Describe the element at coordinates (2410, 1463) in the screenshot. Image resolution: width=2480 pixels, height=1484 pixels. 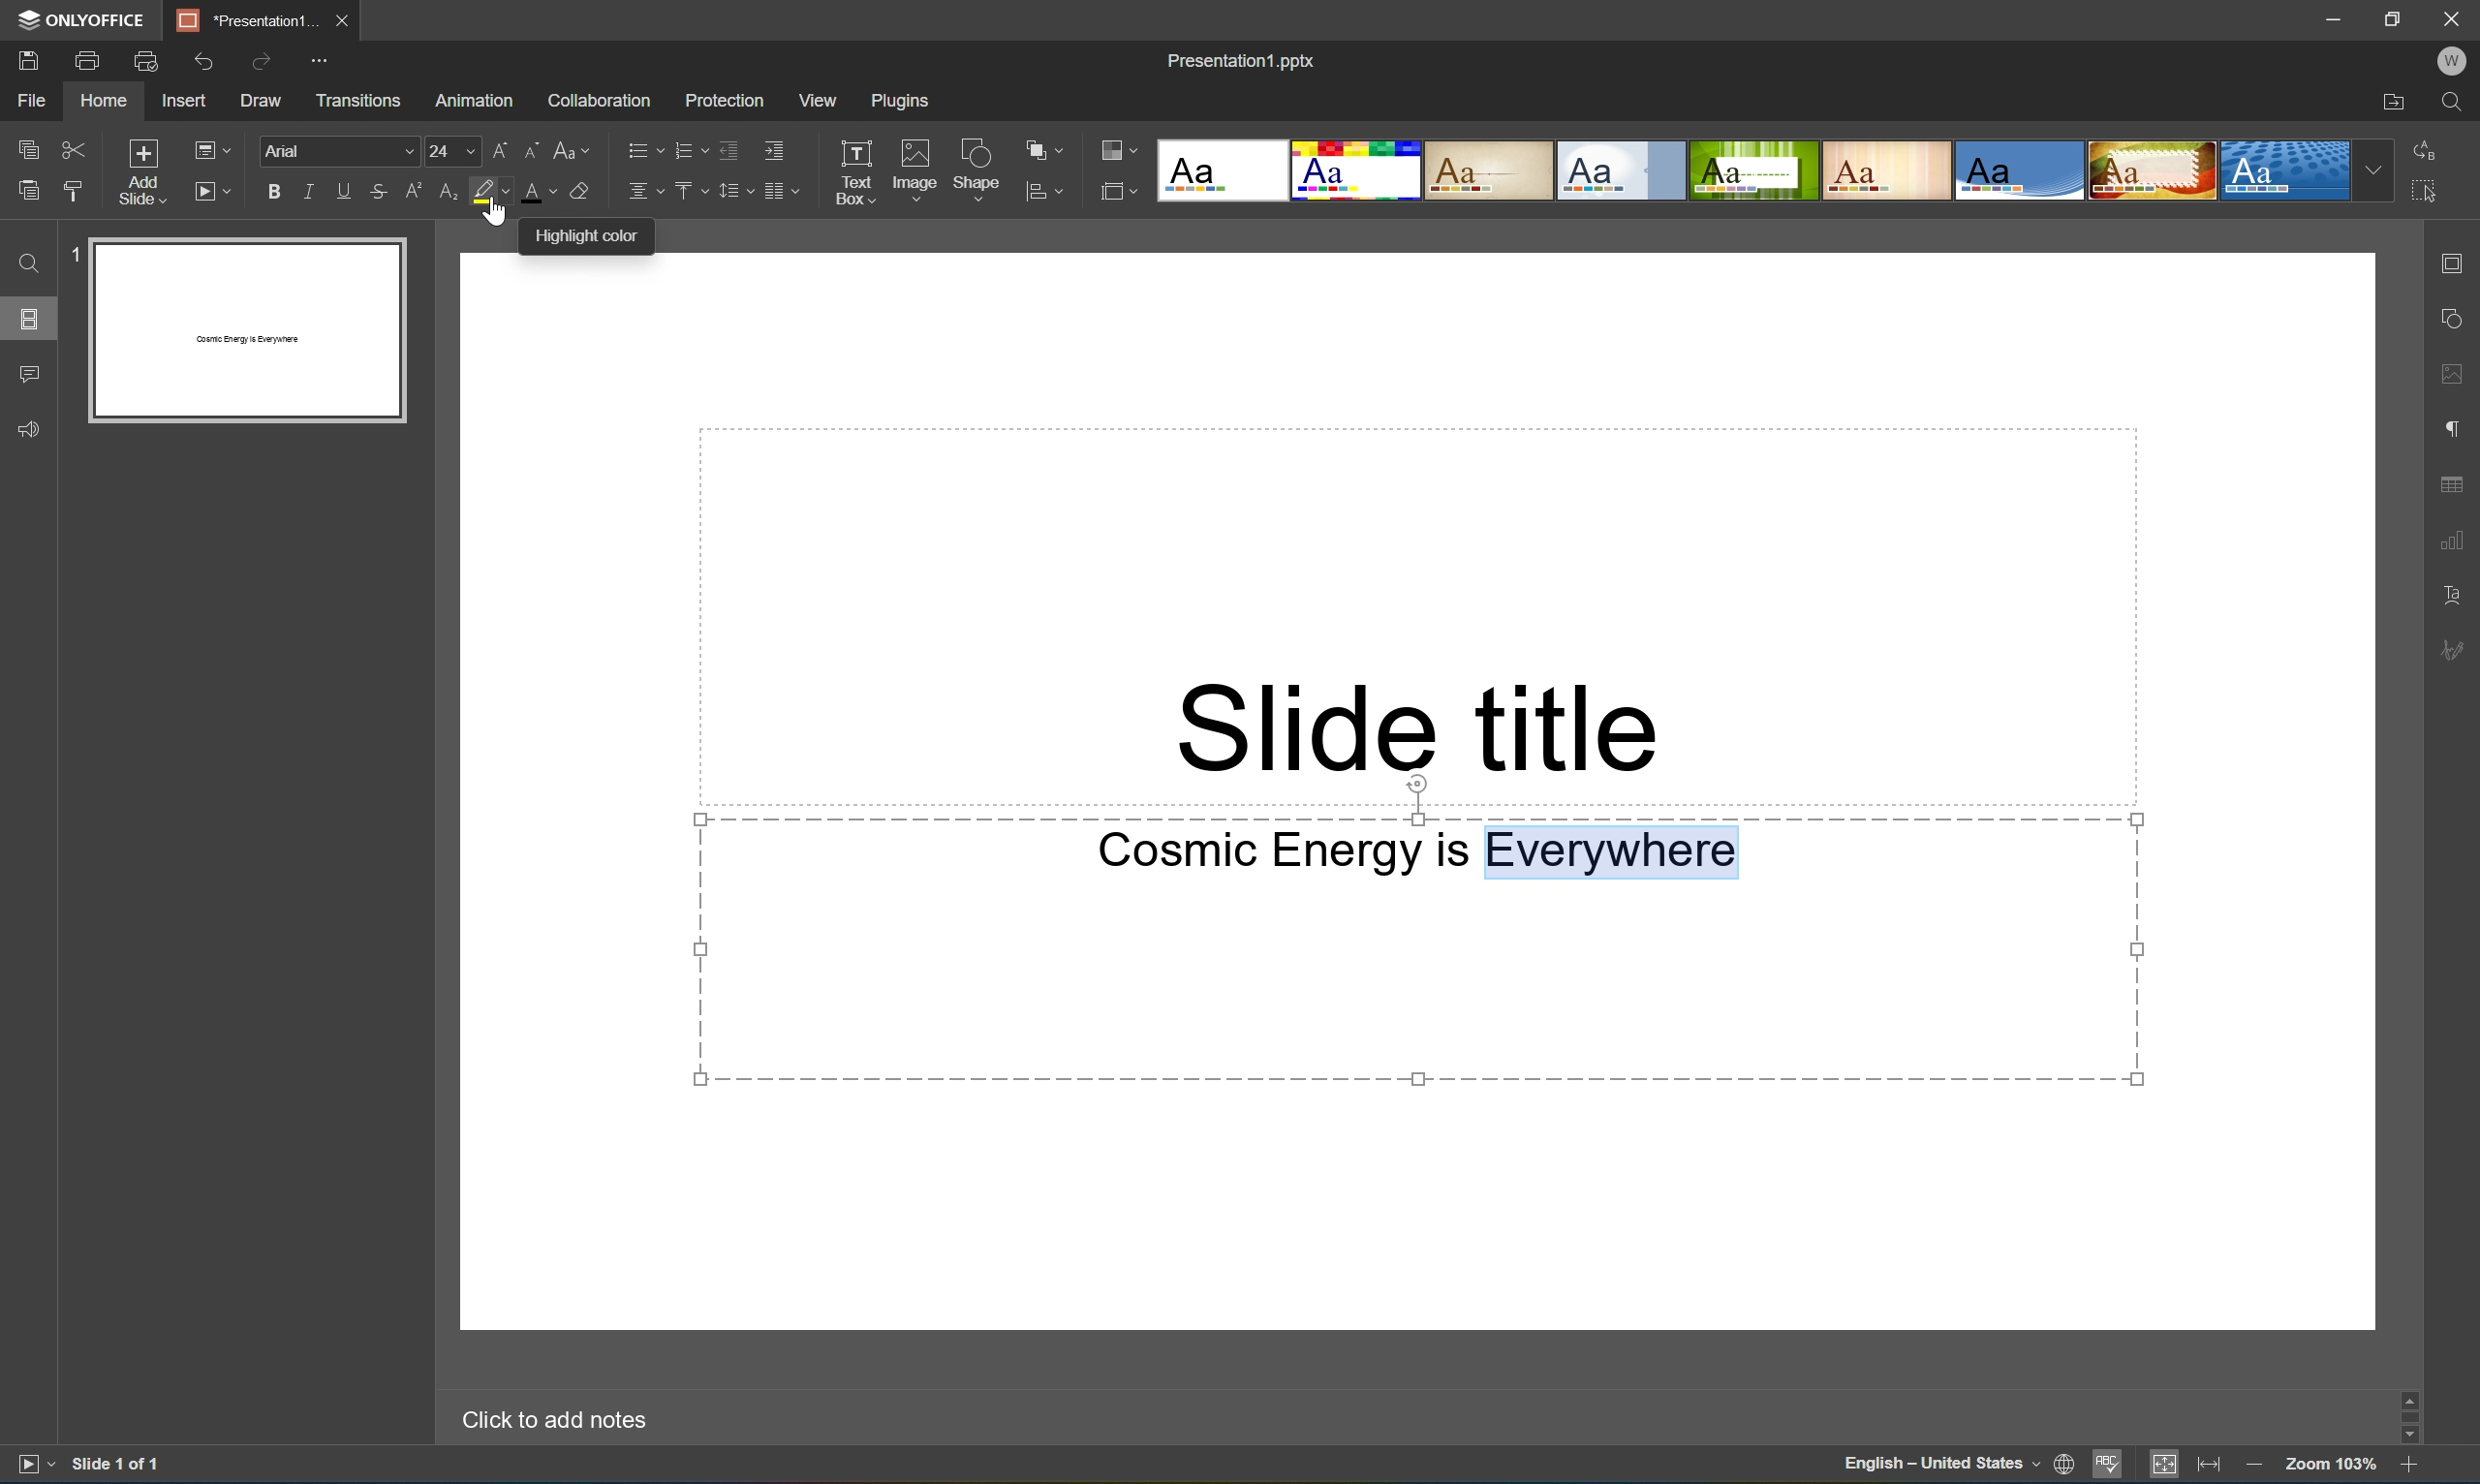
I see `Zoom in` at that location.